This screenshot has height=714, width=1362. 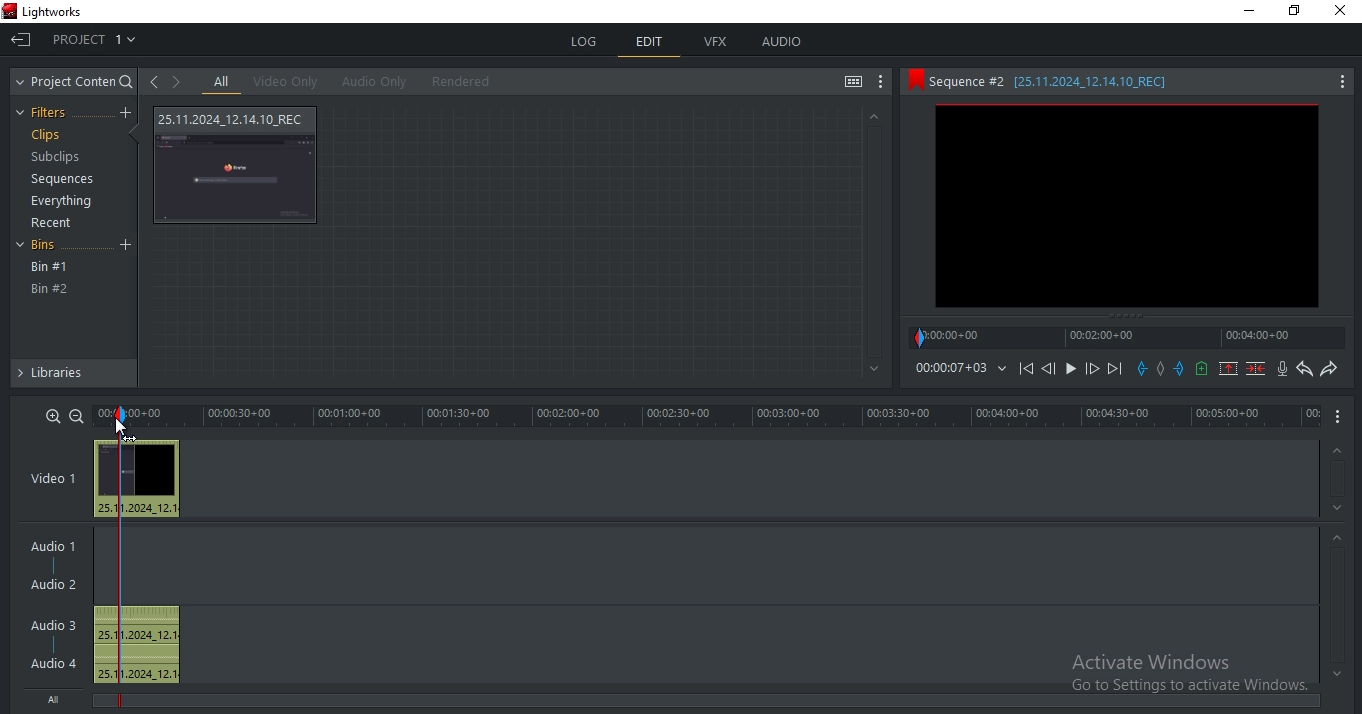 I want to click on playback icons, so click(x=1025, y=367).